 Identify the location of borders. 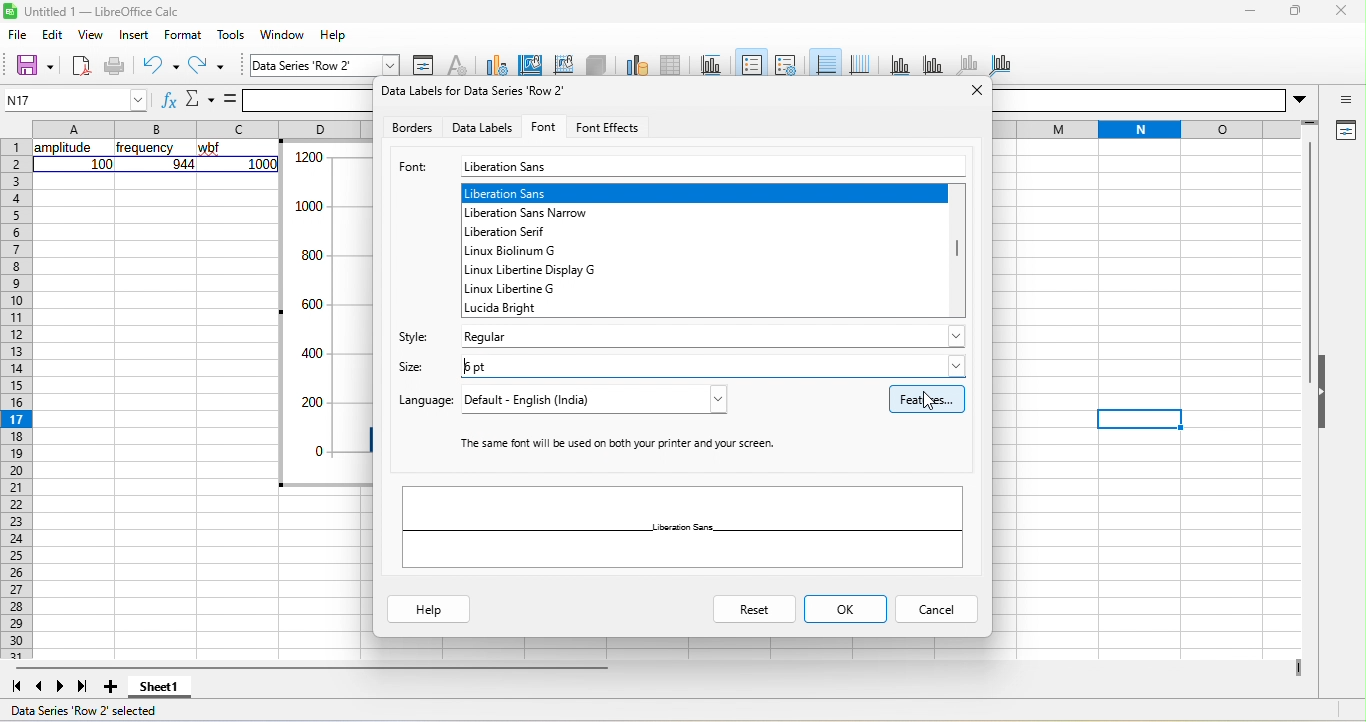
(410, 127).